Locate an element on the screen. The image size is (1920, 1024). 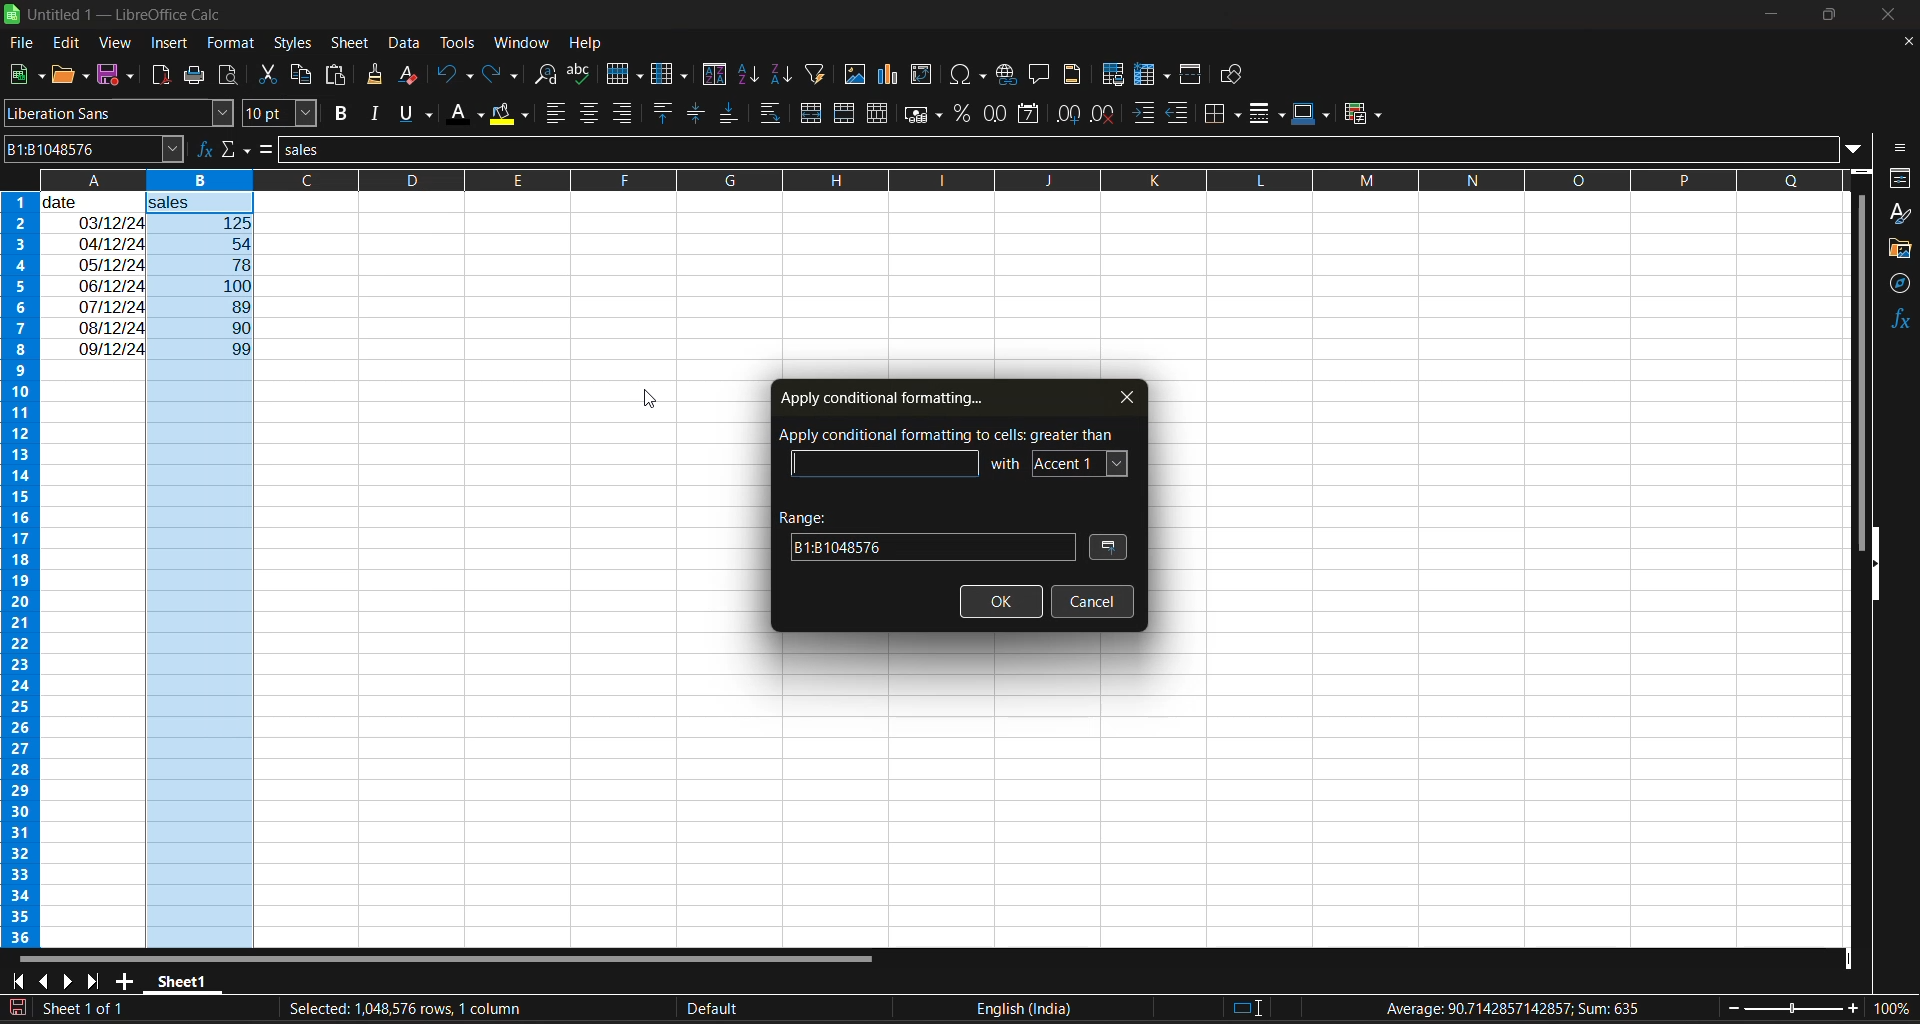
formula is located at coordinates (1515, 1008).